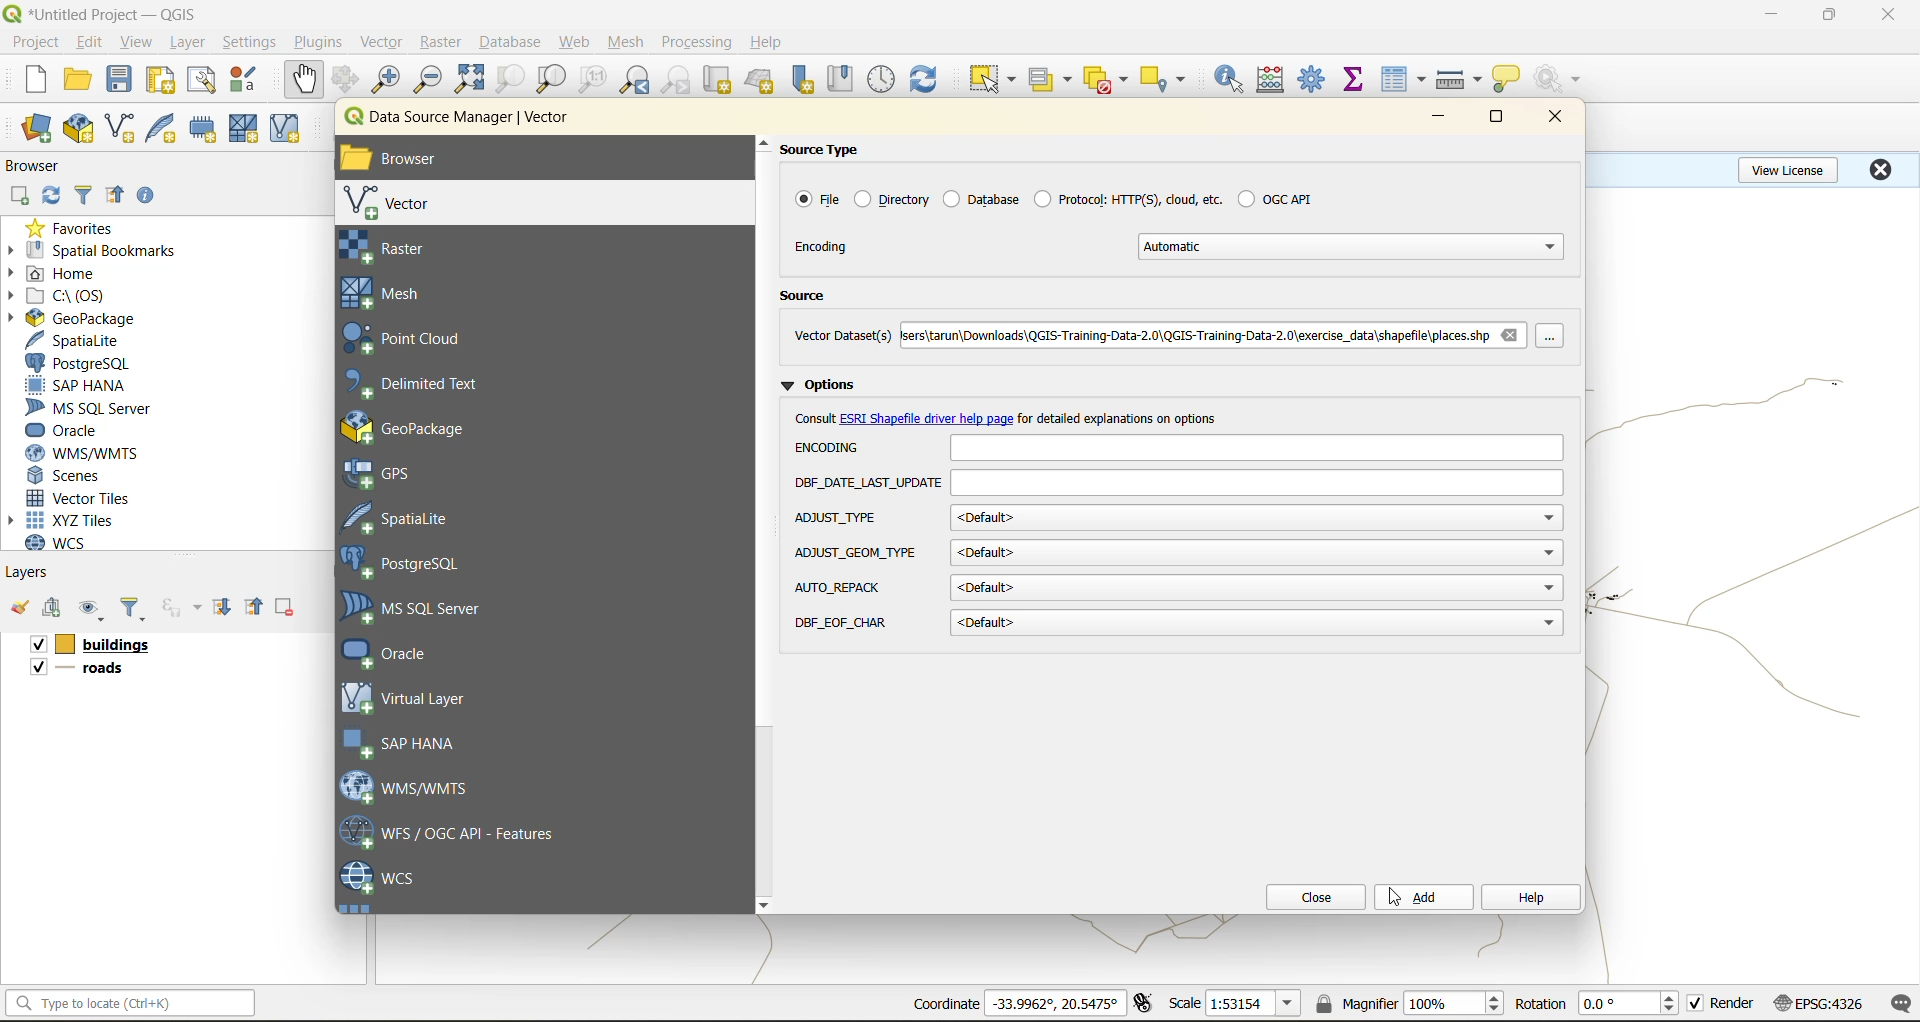 The width and height of the screenshot is (1920, 1022). Describe the element at coordinates (1257, 587) in the screenshot. I see `auto repack` at that location.